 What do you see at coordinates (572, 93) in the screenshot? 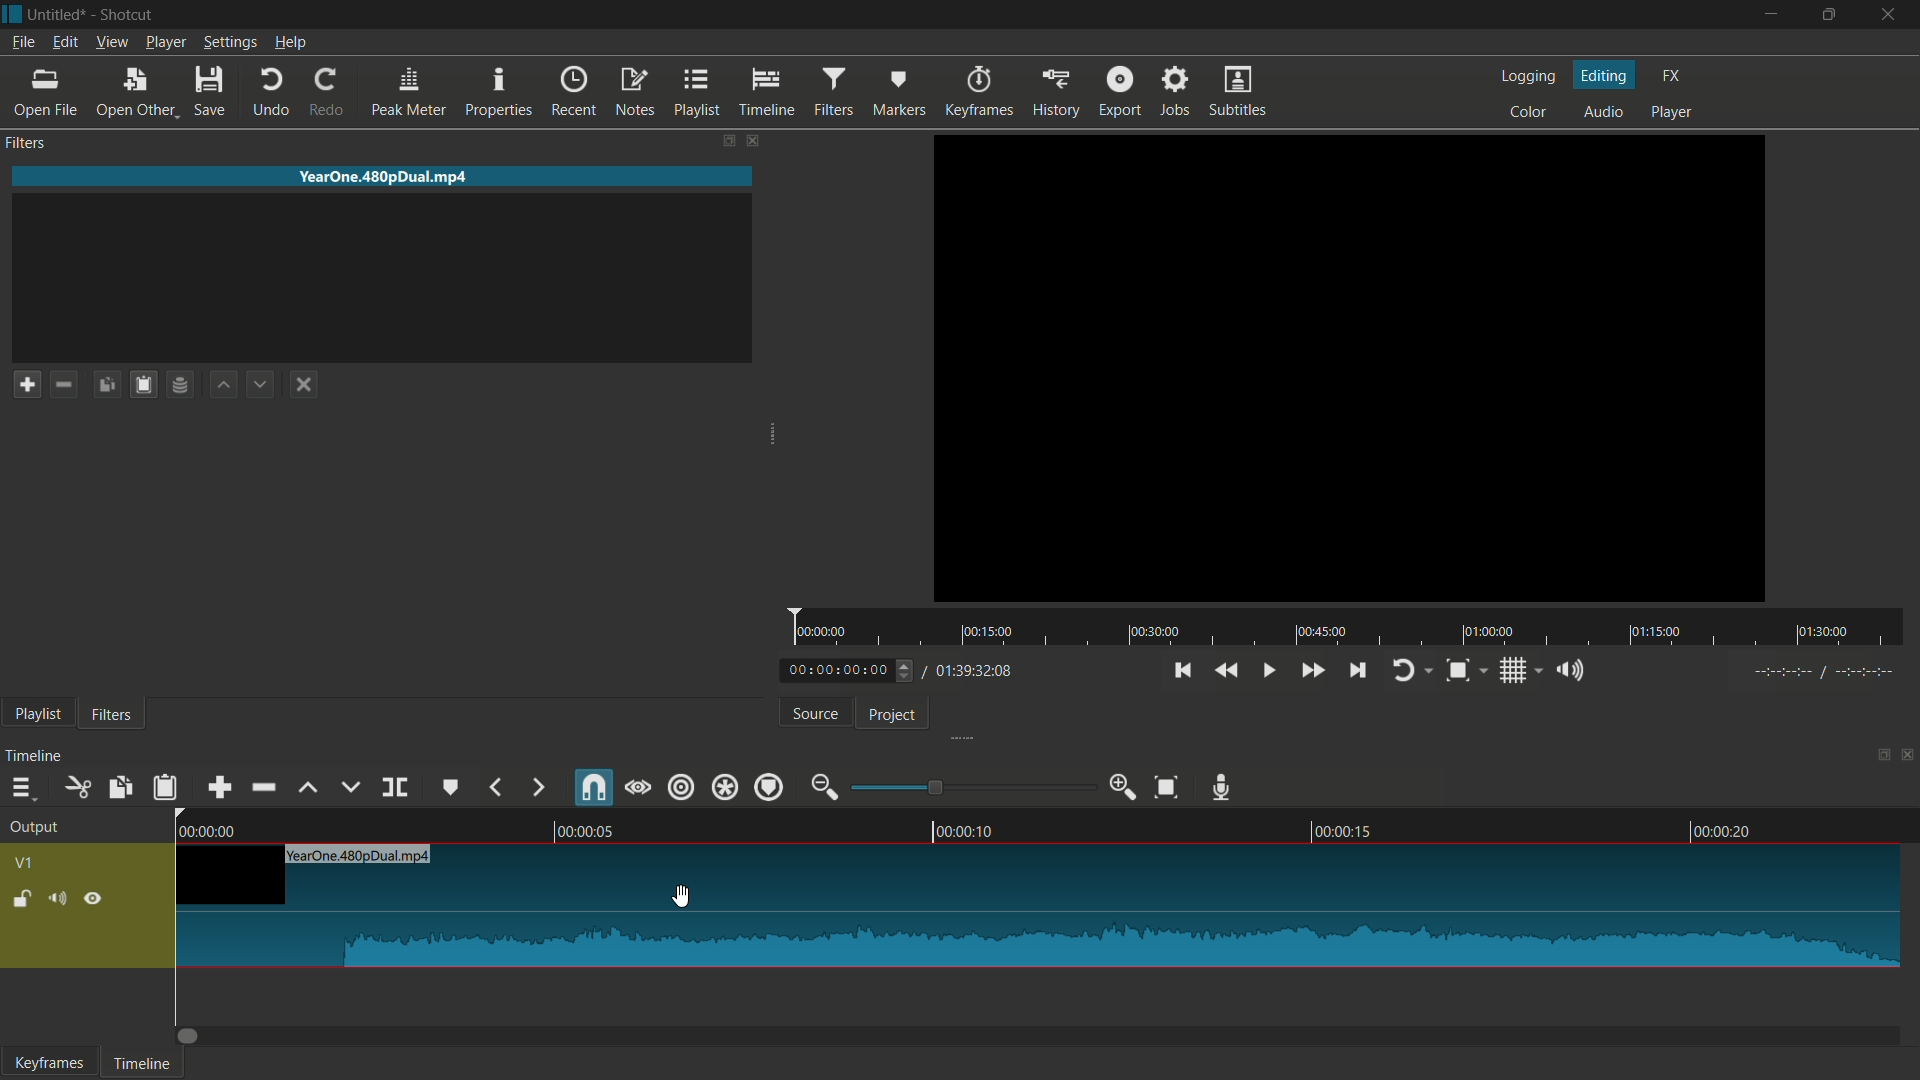
I see `recent` at bounding box center [572, 93].